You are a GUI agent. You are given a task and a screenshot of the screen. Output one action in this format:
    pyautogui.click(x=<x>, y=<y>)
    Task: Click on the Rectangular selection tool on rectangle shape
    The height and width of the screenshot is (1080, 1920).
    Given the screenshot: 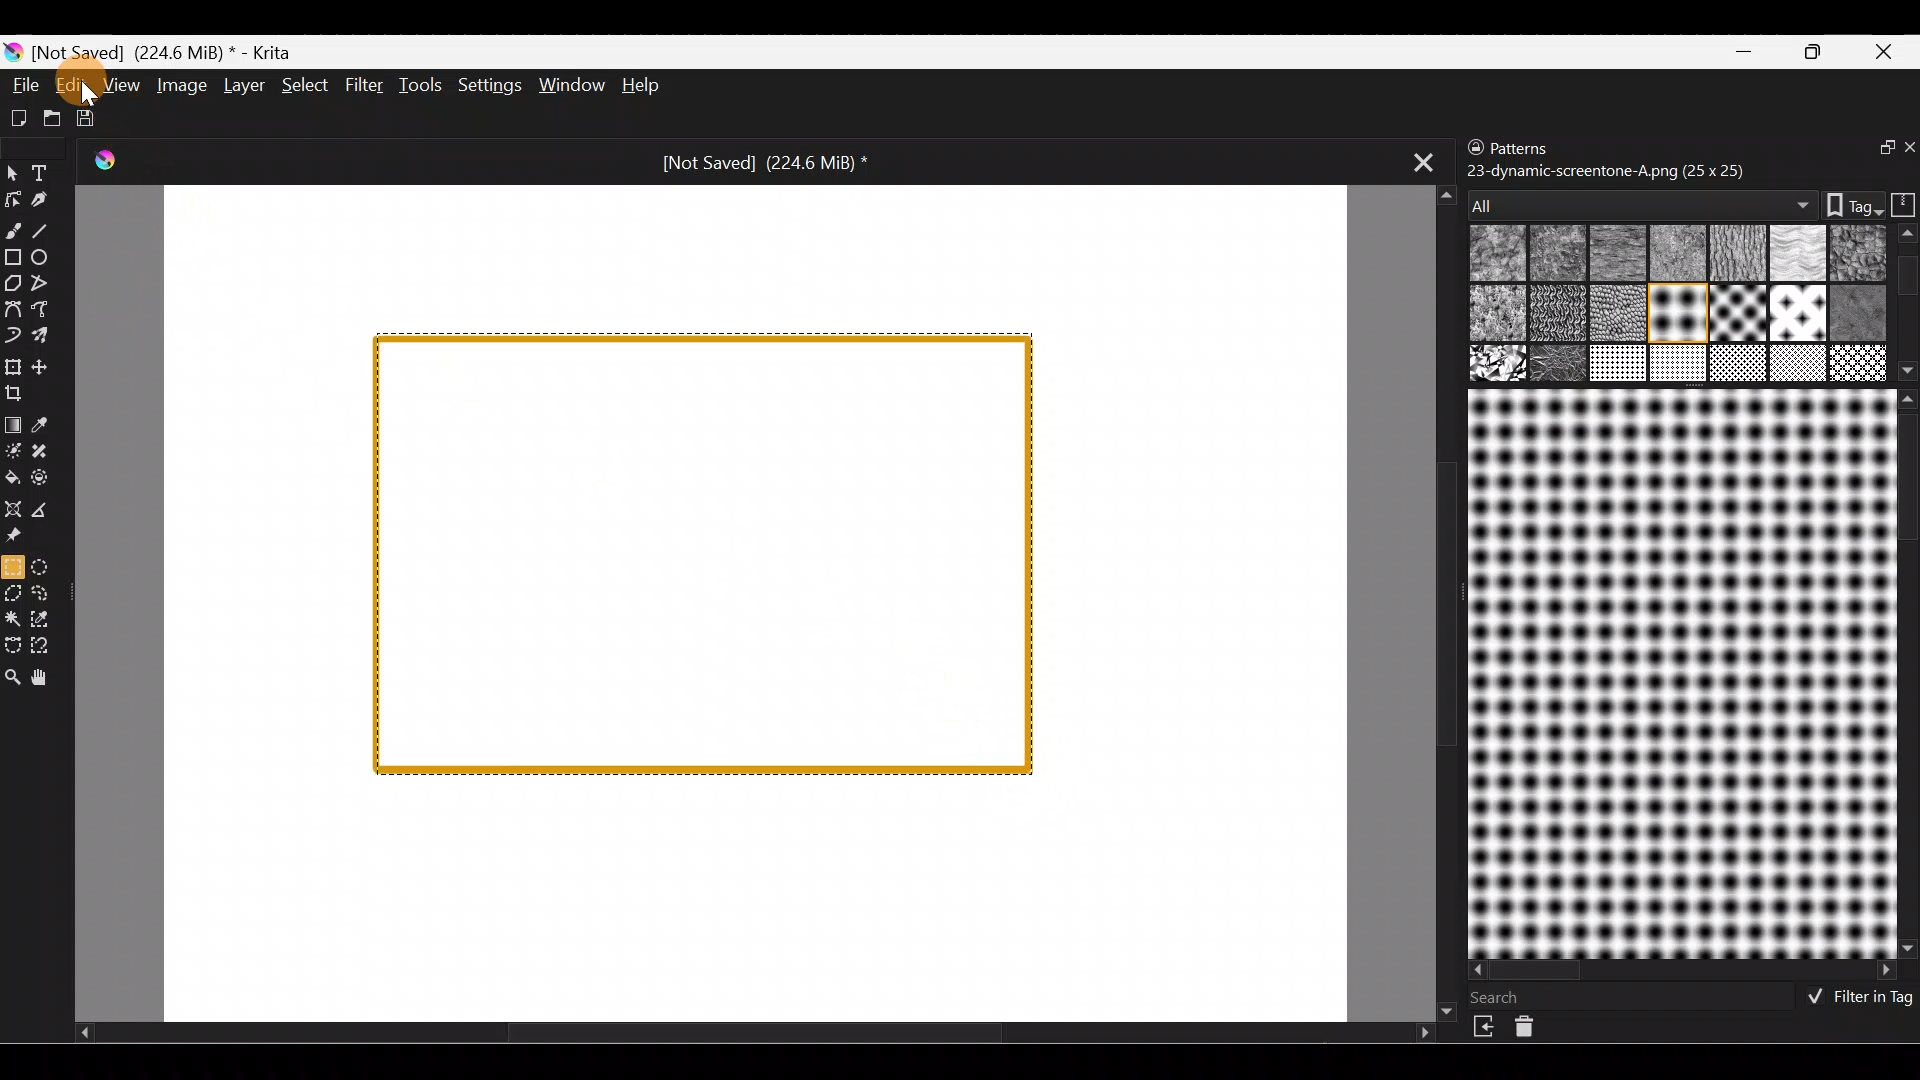 What is the action you would take?
    pyautogui.click(x=709, y=556)
    